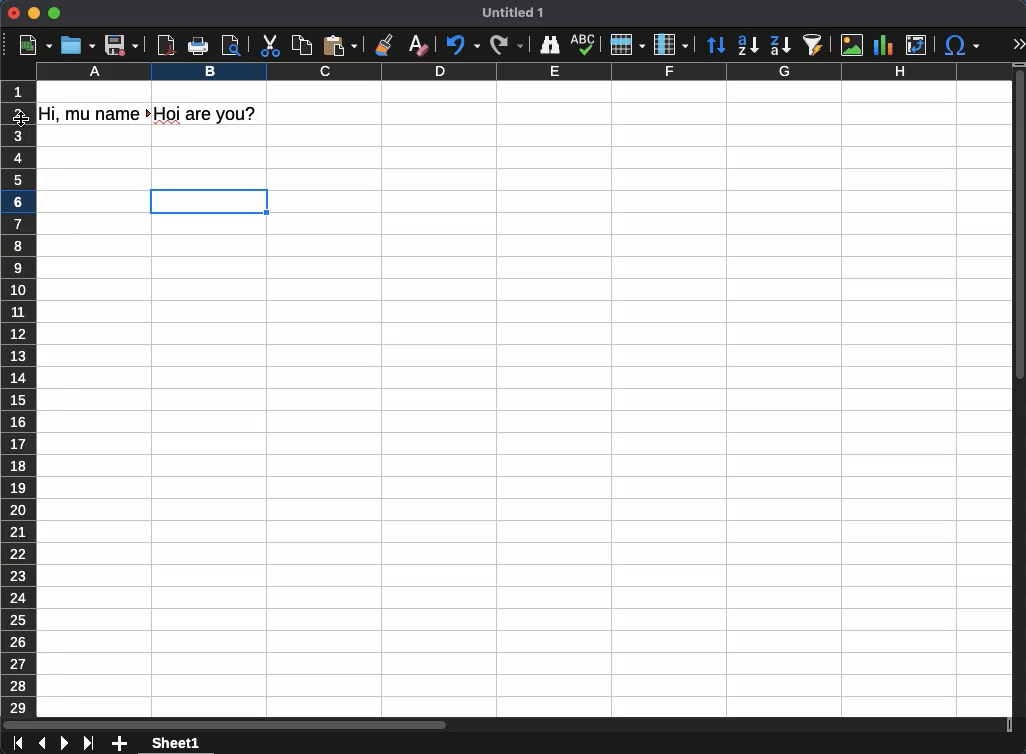 The width and height of the screenshot is (1026, 754). Describe the element at coordinates (523, 71) in the screenshot. I see `column` at that location.